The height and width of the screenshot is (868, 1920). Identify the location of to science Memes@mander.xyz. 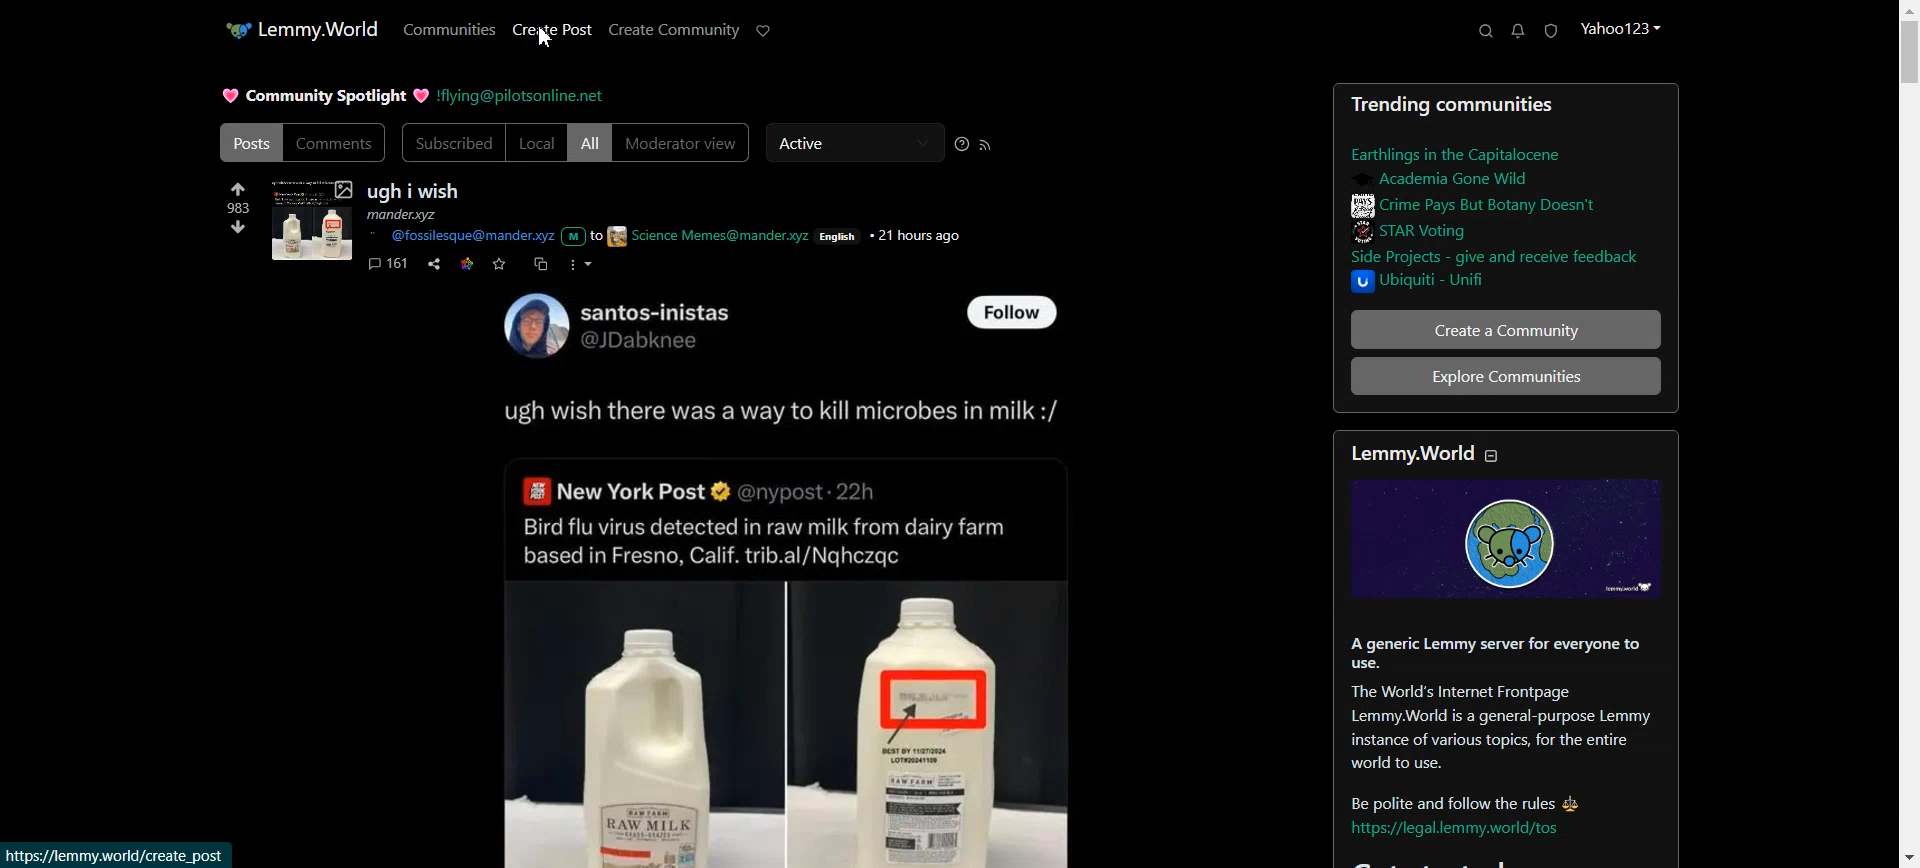
(697, 236).